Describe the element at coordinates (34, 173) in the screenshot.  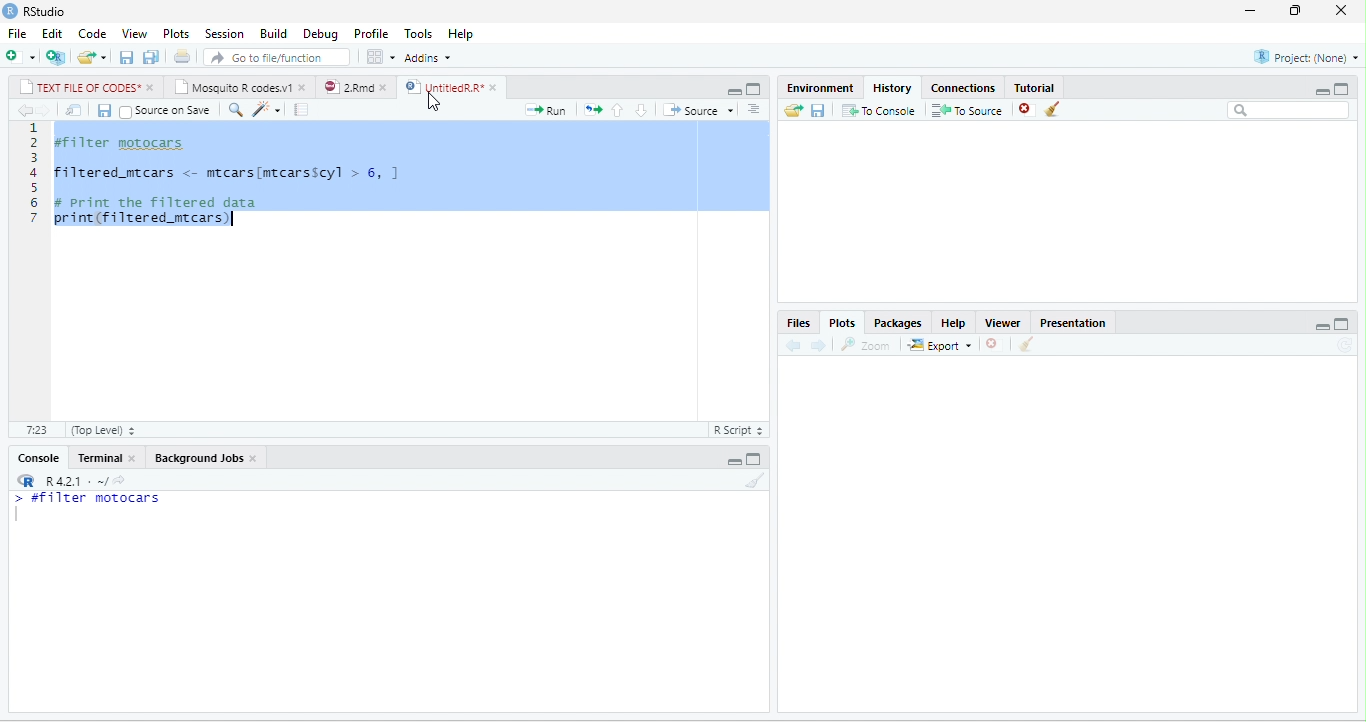
I see `line numbering` at that location.